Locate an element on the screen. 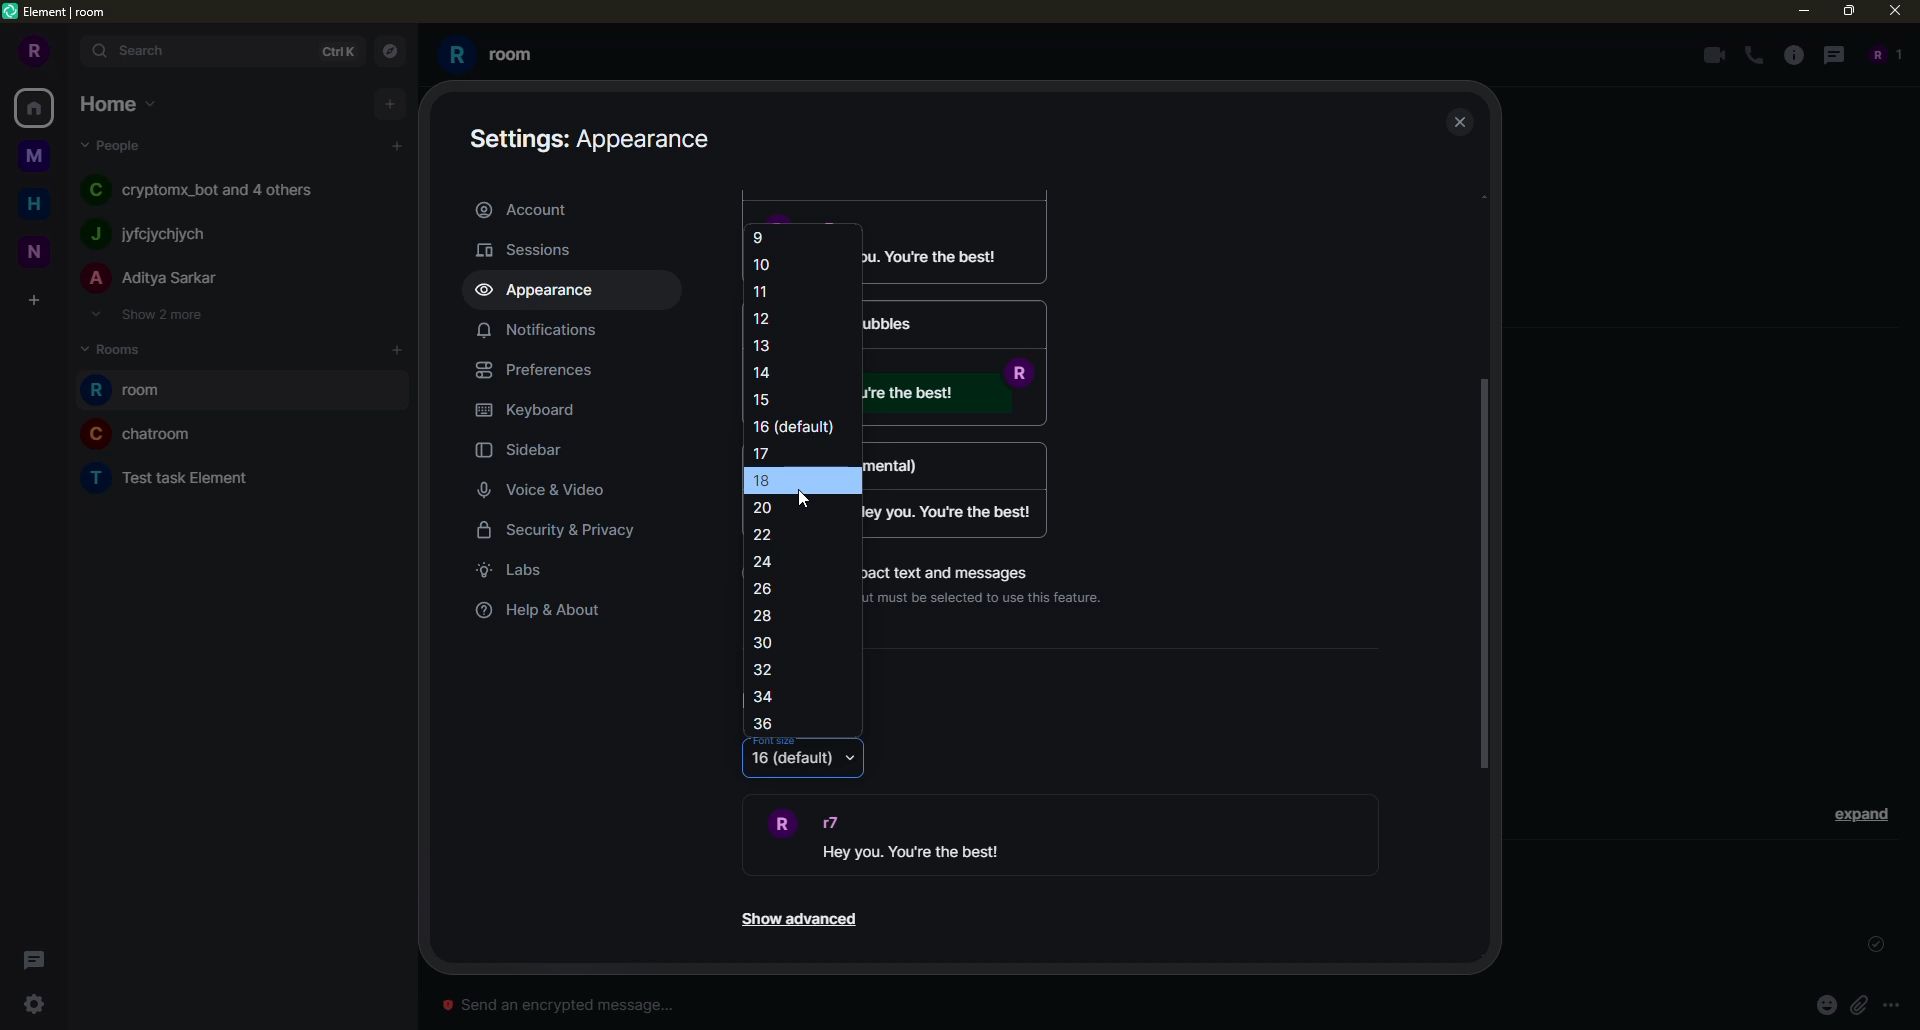  message is located at coordinates (958, 250).